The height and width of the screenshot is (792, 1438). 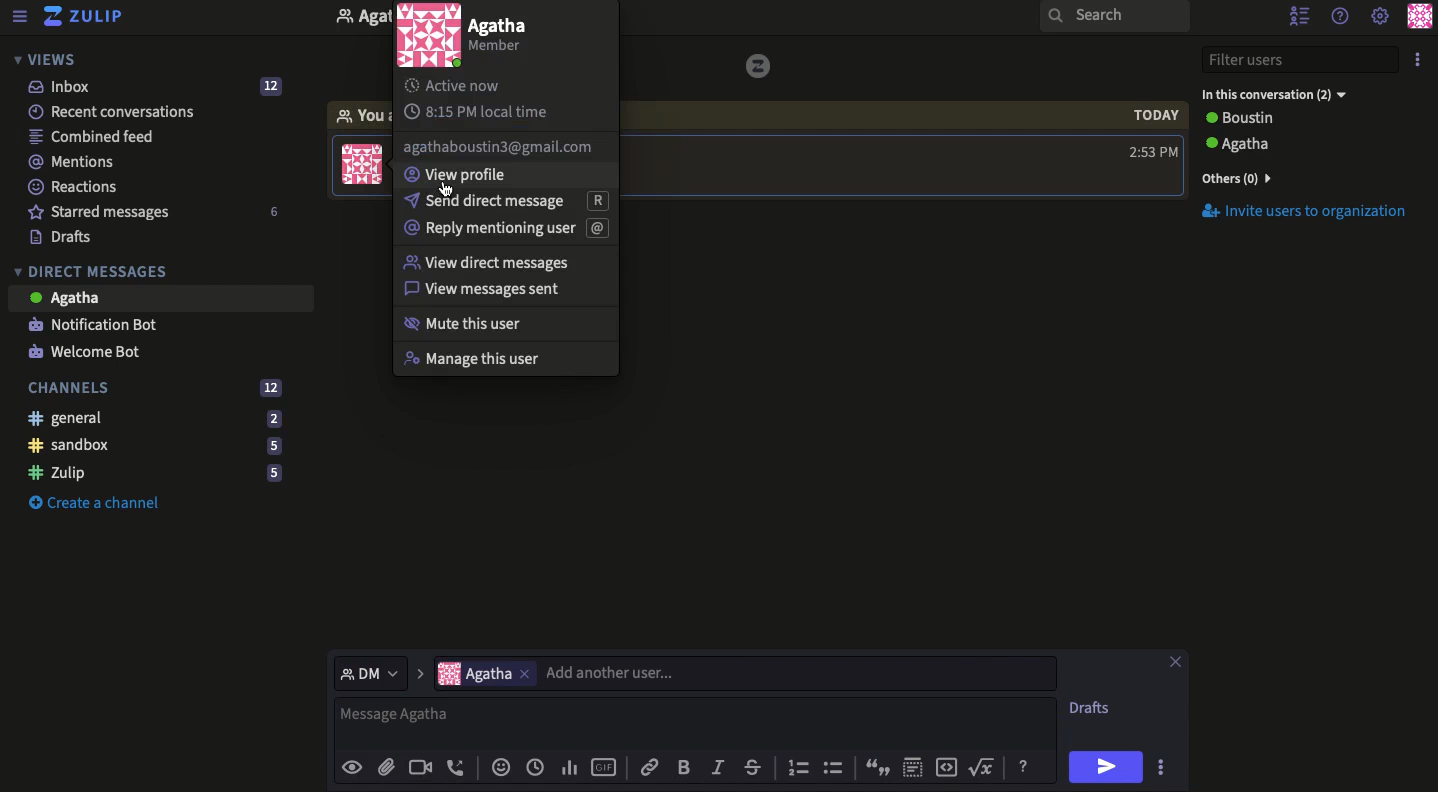 I want to click on Zulip, so click(x=155, y=474).